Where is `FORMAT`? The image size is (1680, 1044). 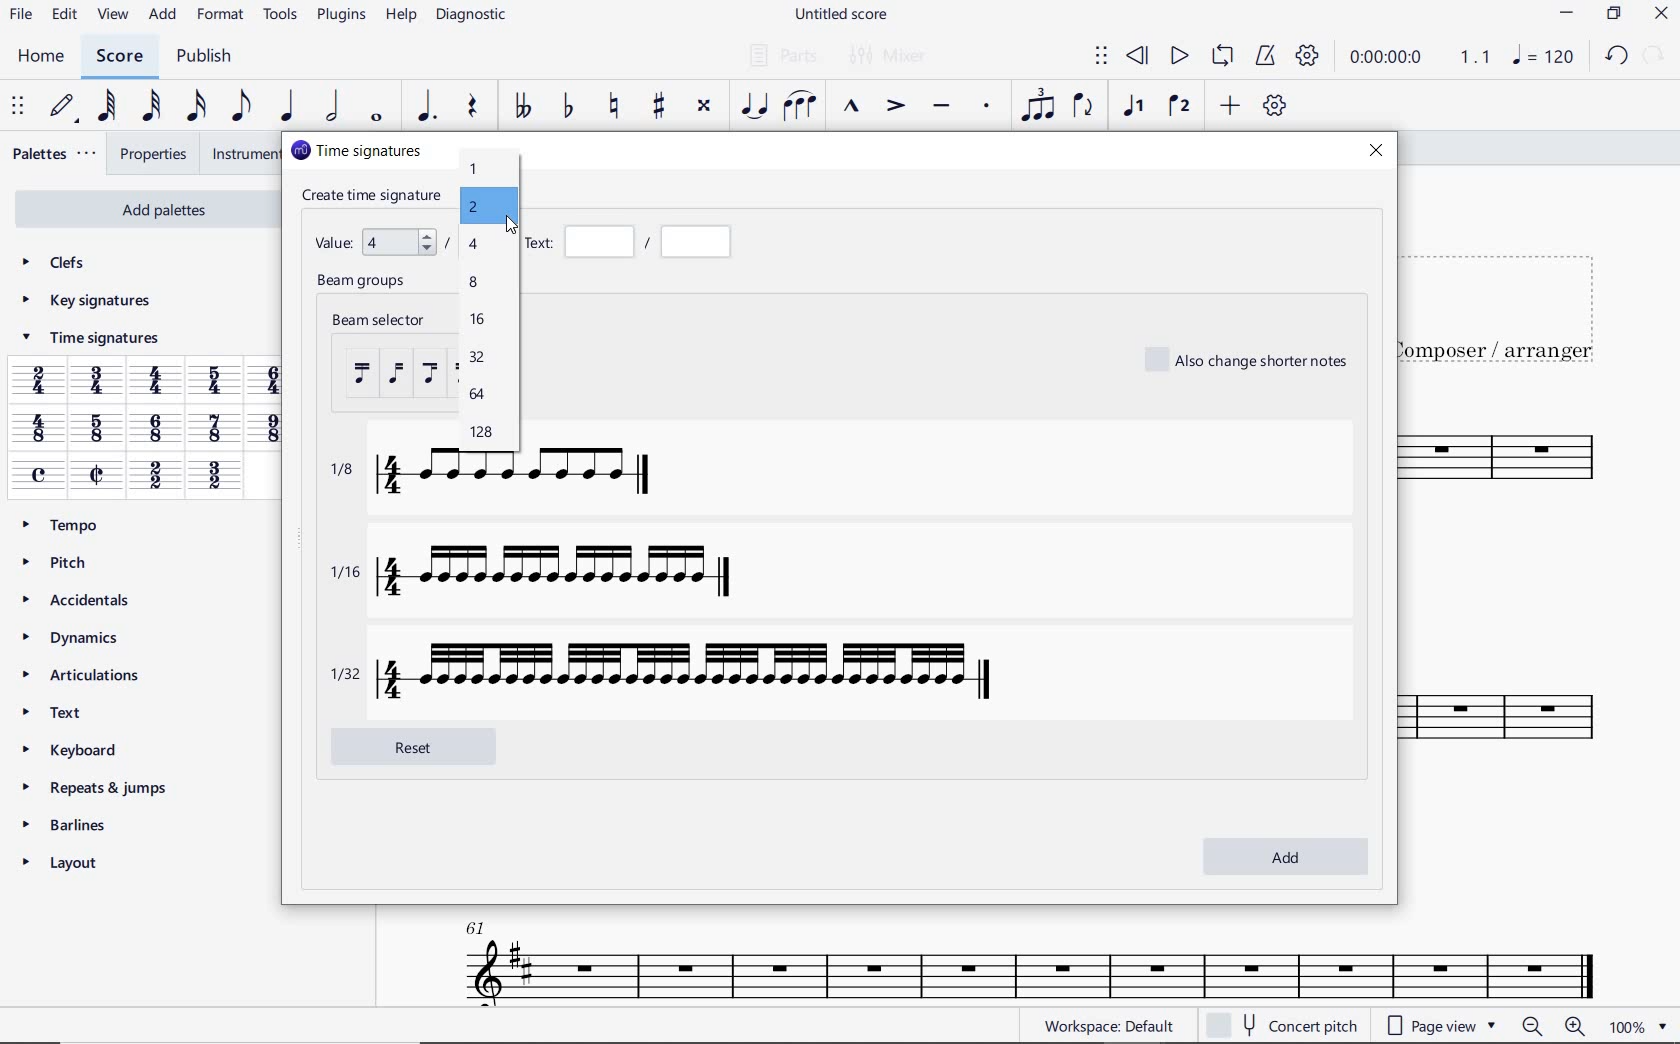
FORMAT is located at coordinates (220, 14).